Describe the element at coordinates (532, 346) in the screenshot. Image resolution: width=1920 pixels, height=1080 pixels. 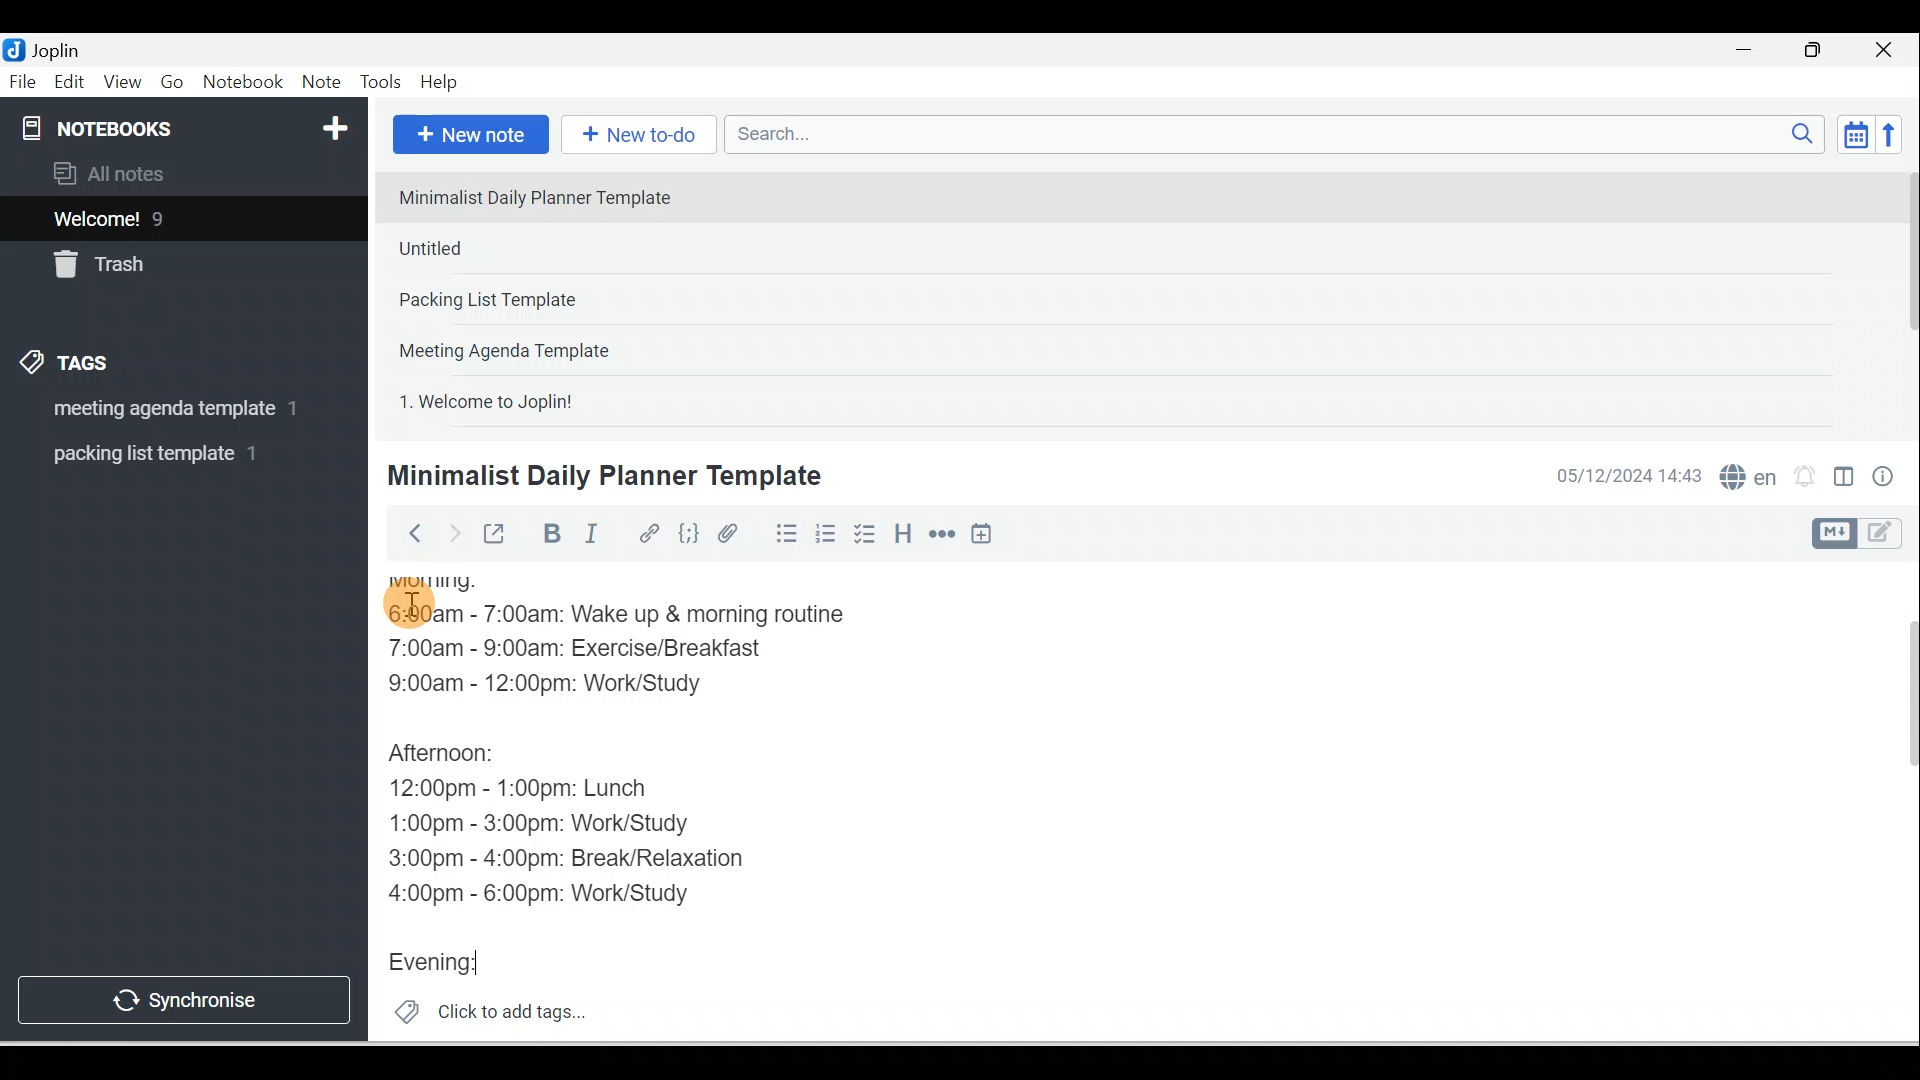
I see `Note 4` at that location.